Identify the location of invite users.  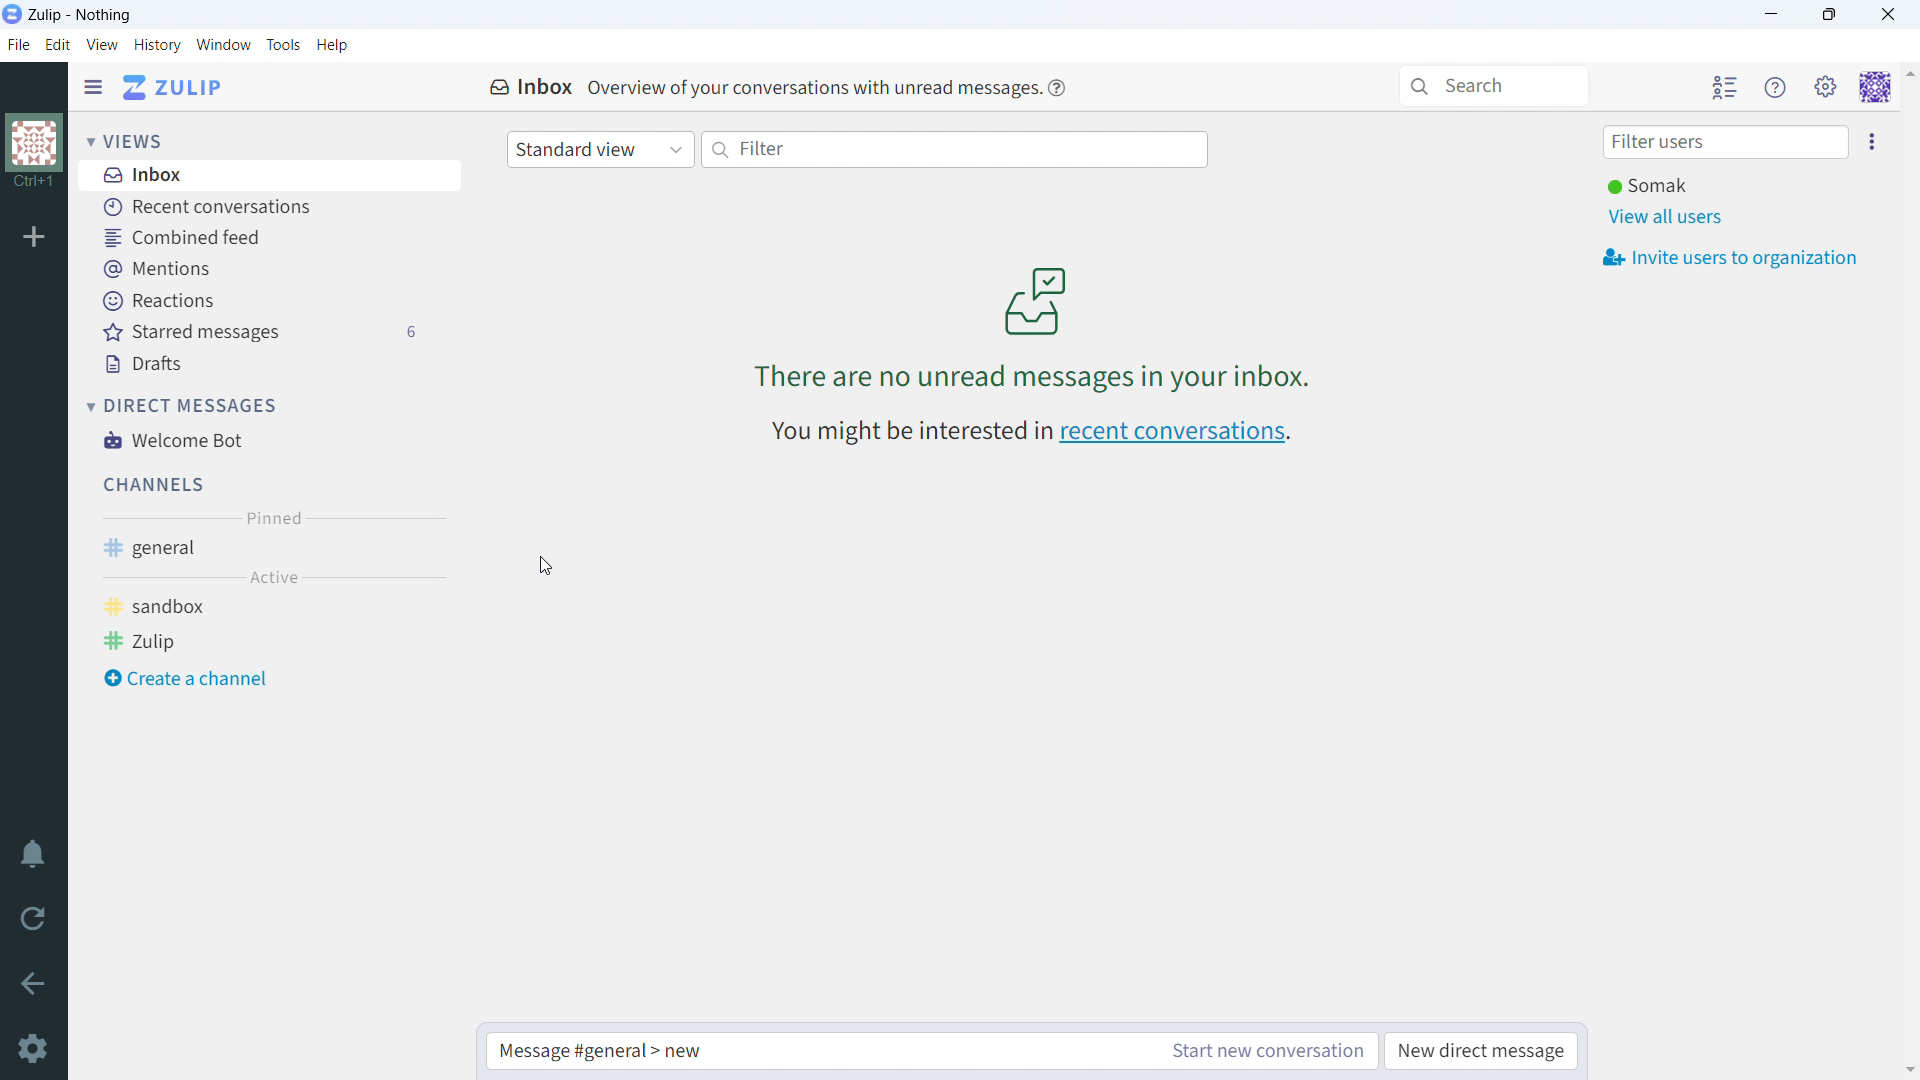
(1730, 257).